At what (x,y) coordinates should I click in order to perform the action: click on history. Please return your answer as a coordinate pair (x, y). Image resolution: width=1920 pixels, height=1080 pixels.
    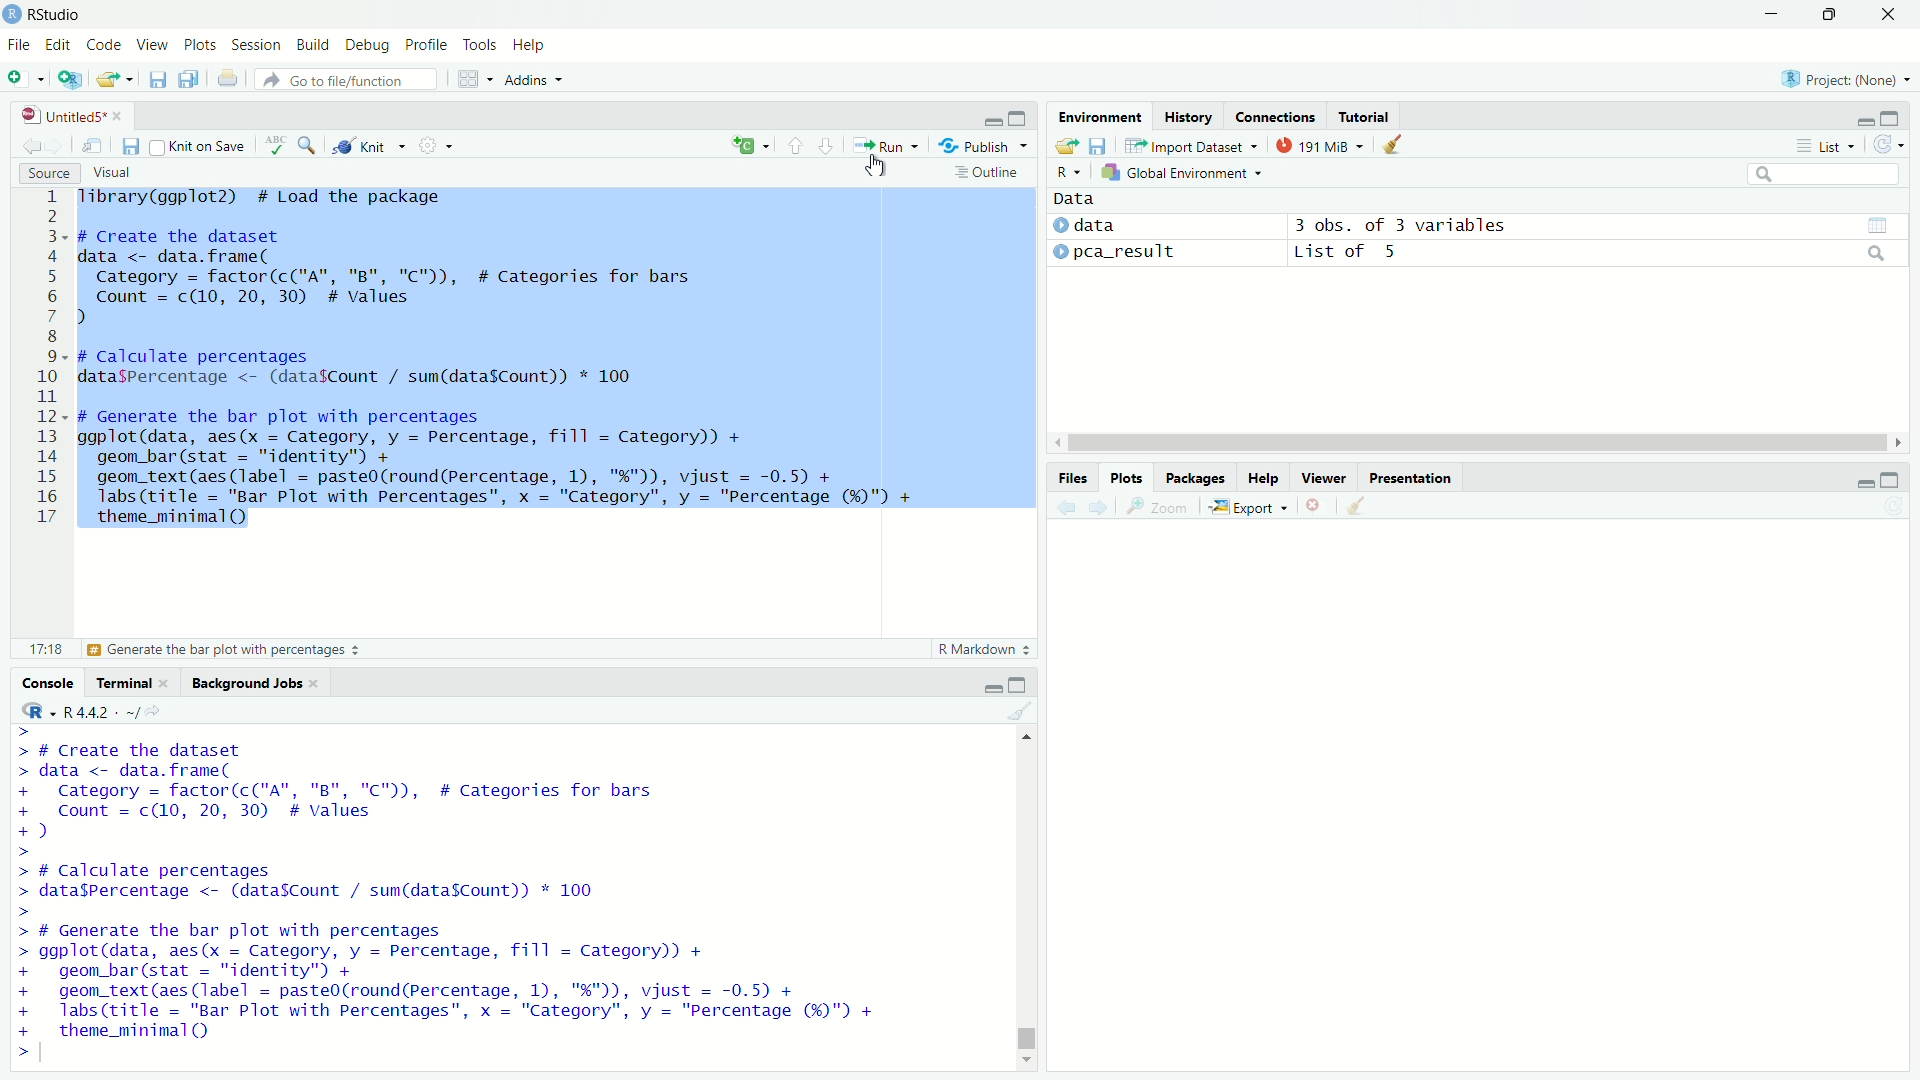
    Looking at the image, I should click on (1188, 117).